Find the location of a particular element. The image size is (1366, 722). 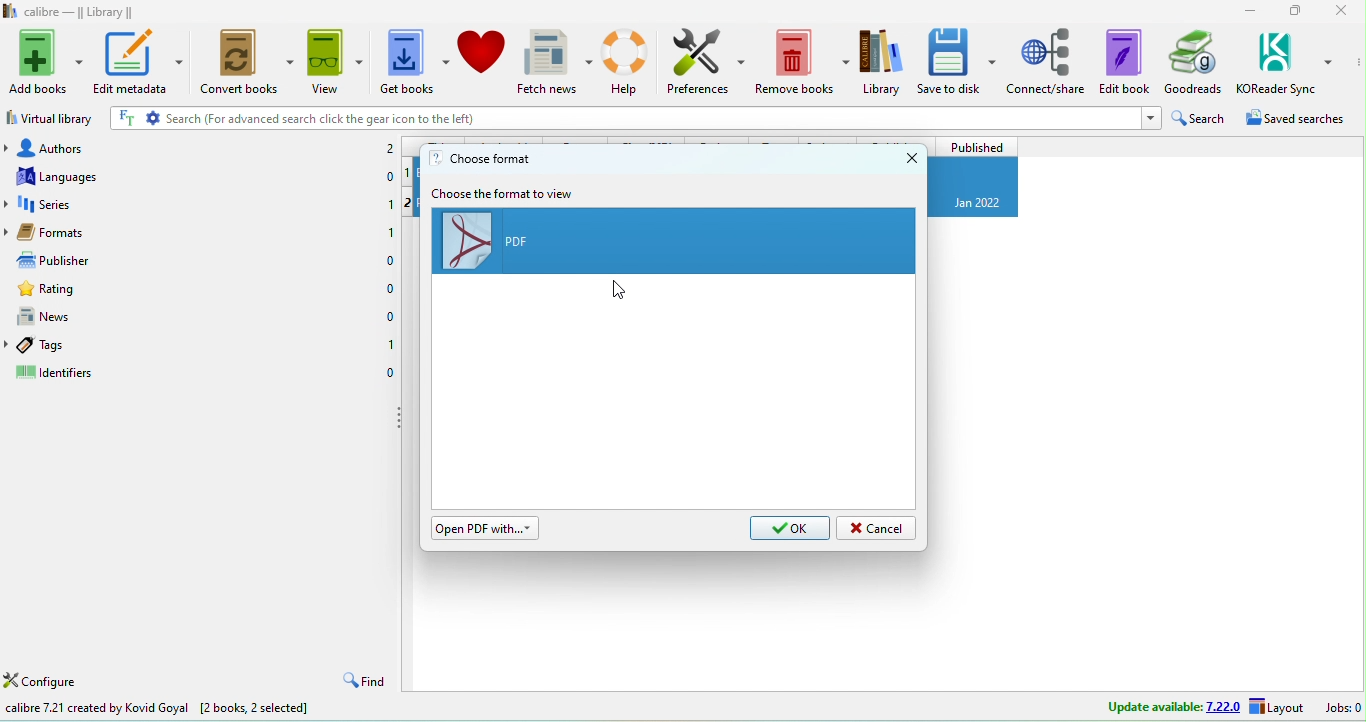

search is located at coordinates (1203, 118).